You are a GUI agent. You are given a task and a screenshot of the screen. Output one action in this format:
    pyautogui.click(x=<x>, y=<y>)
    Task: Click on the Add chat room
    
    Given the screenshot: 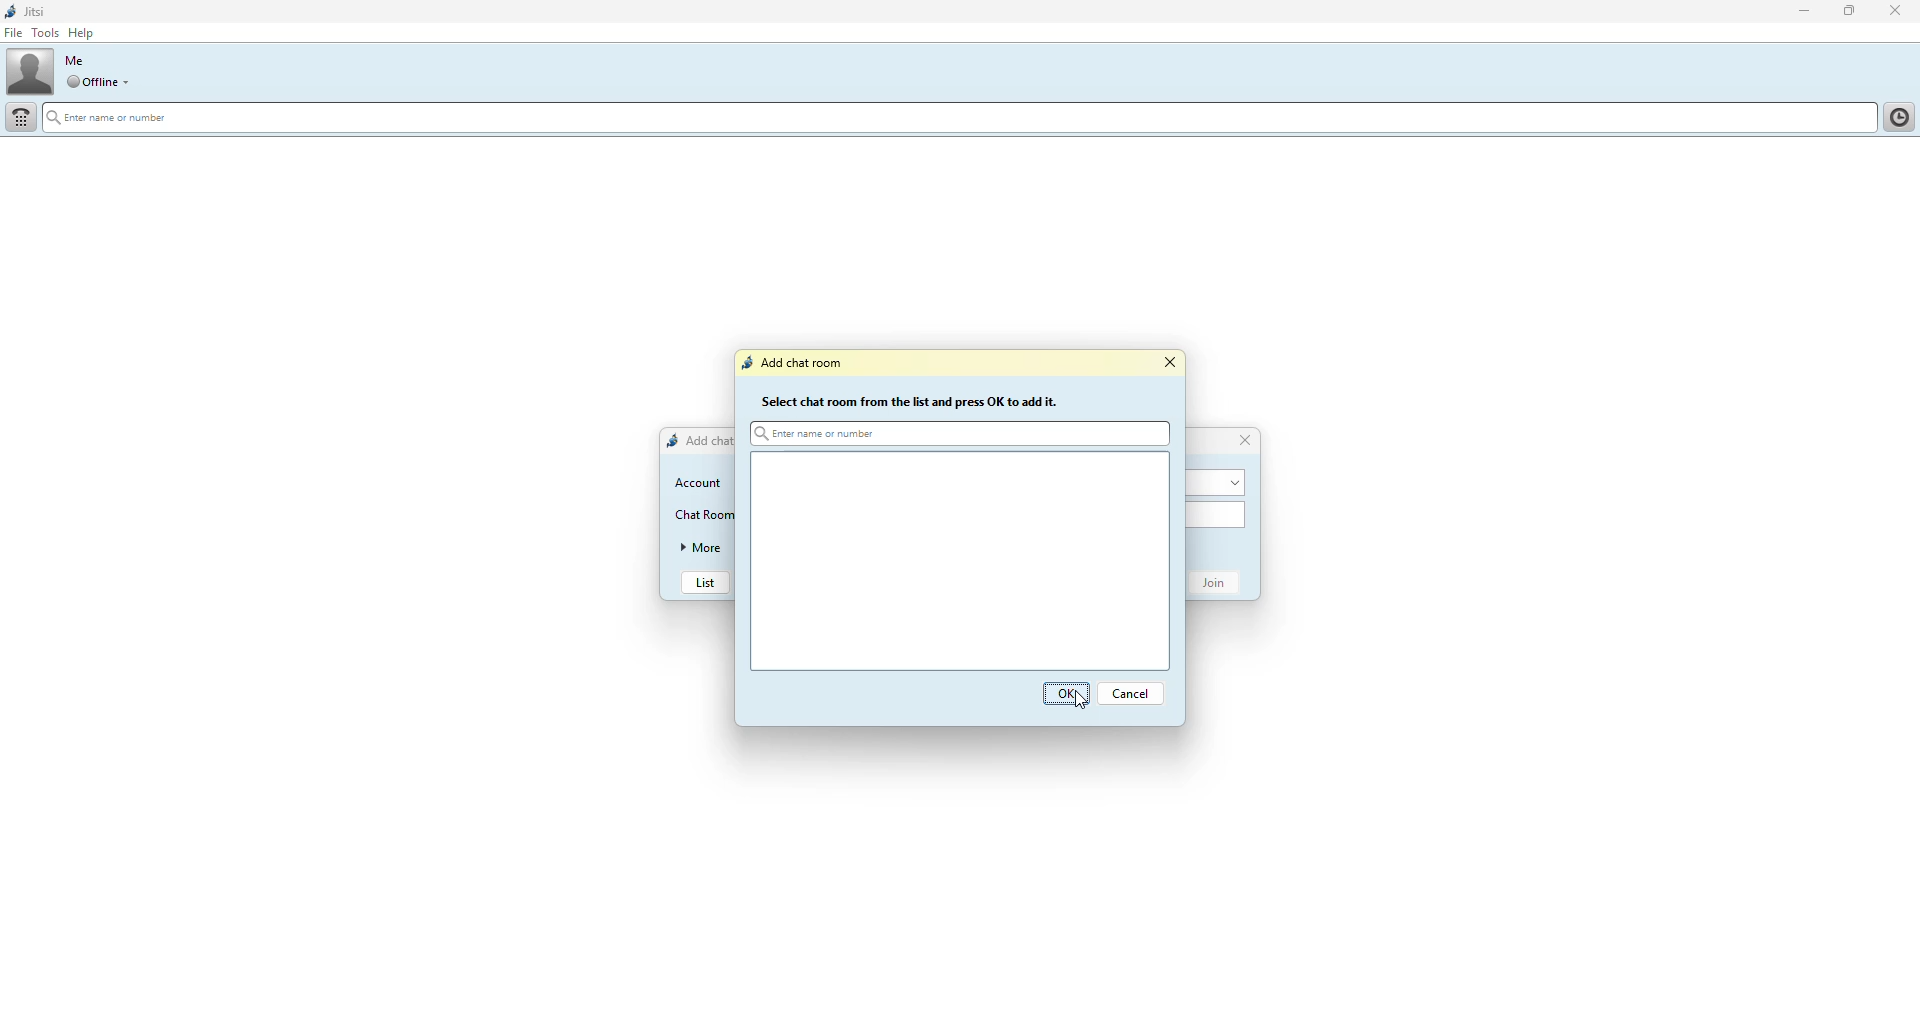 What is the action you would take?
    pyautogui.click(x=799, y=358)
    